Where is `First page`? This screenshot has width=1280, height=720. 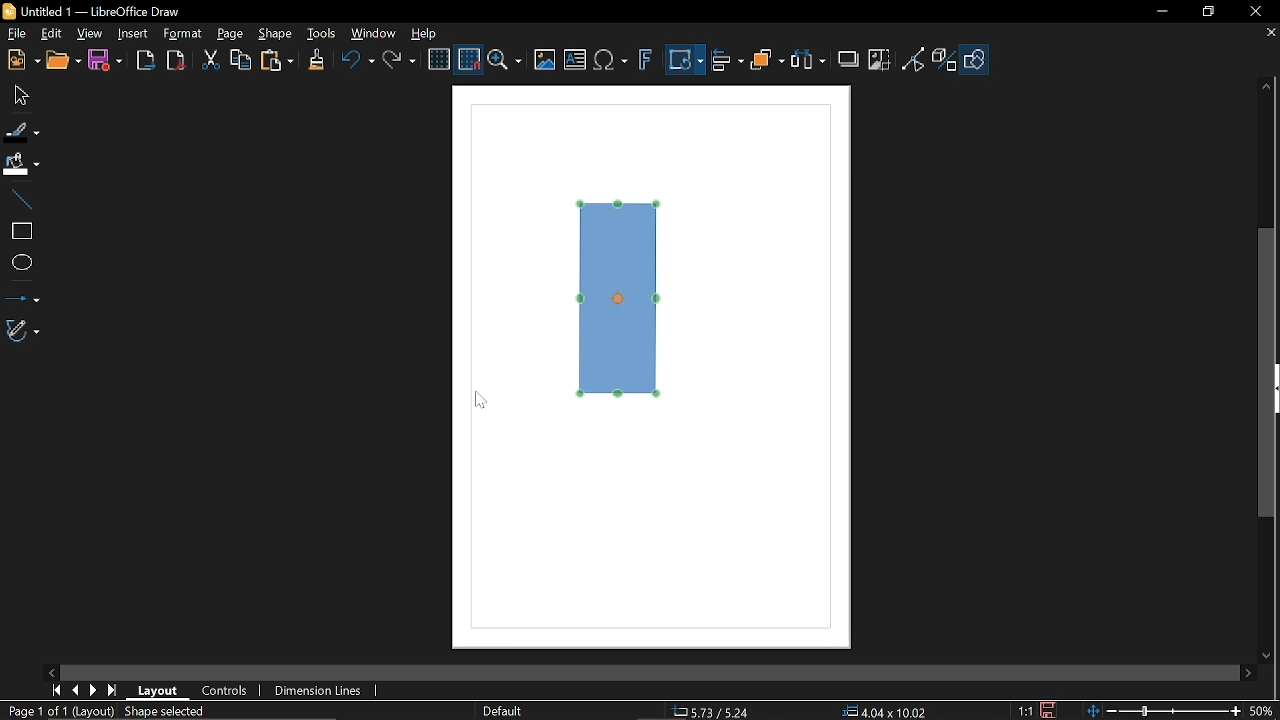
First page is located at coordinates (53, 691).